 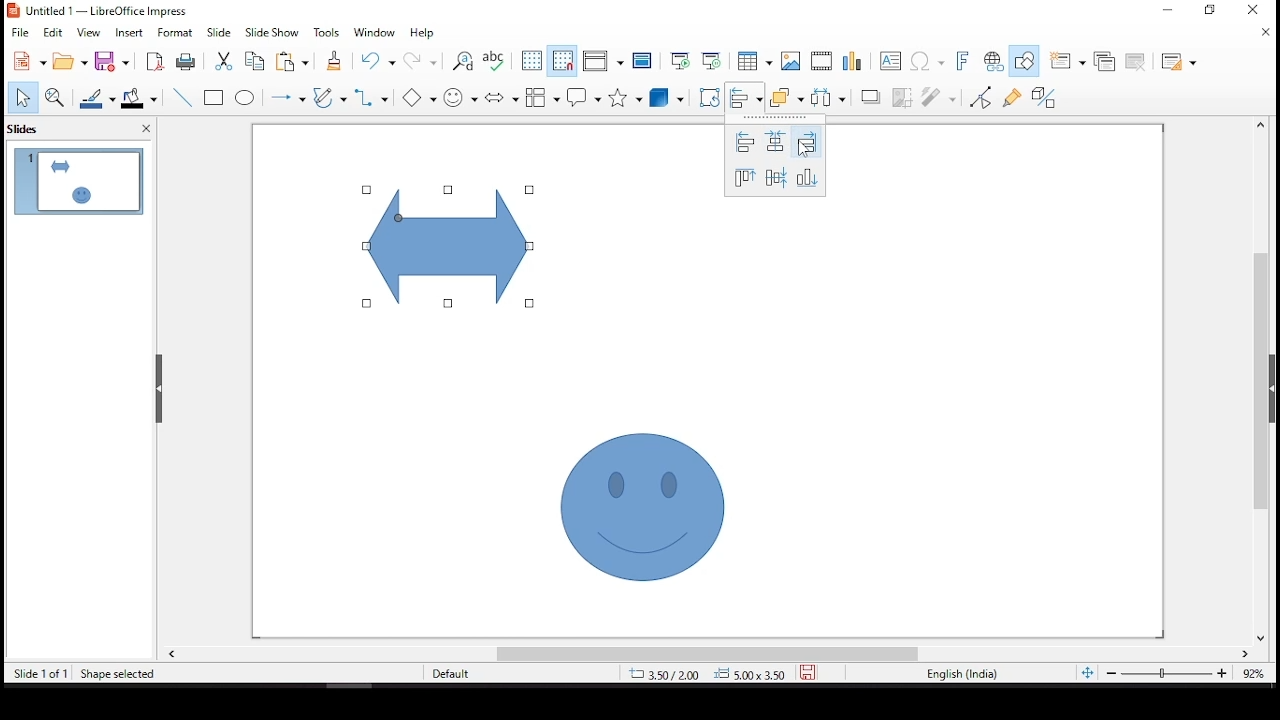 What do you see at coordinates (256, 62) in the screenshot?
I see `copy` at bounding box center [256, 62].